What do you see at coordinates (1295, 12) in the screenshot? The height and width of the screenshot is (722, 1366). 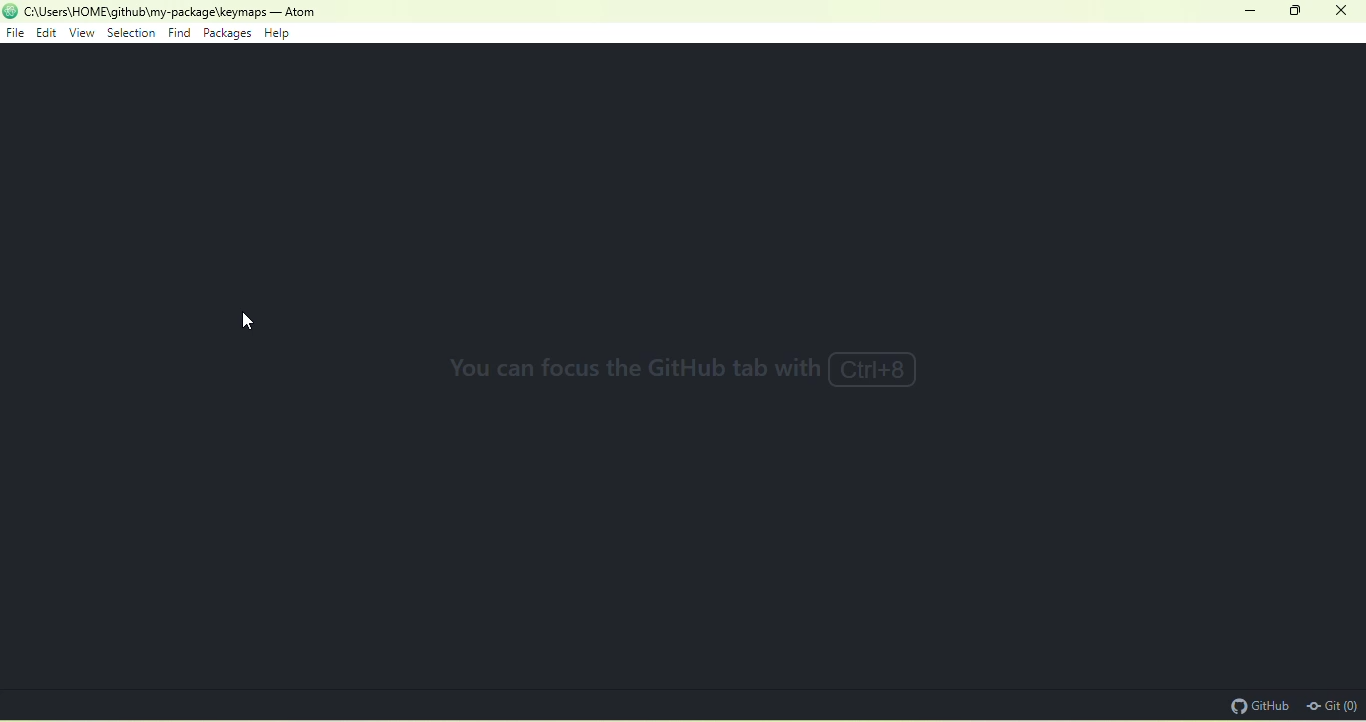 I see `maximize` at bounding box center [1295, 12].